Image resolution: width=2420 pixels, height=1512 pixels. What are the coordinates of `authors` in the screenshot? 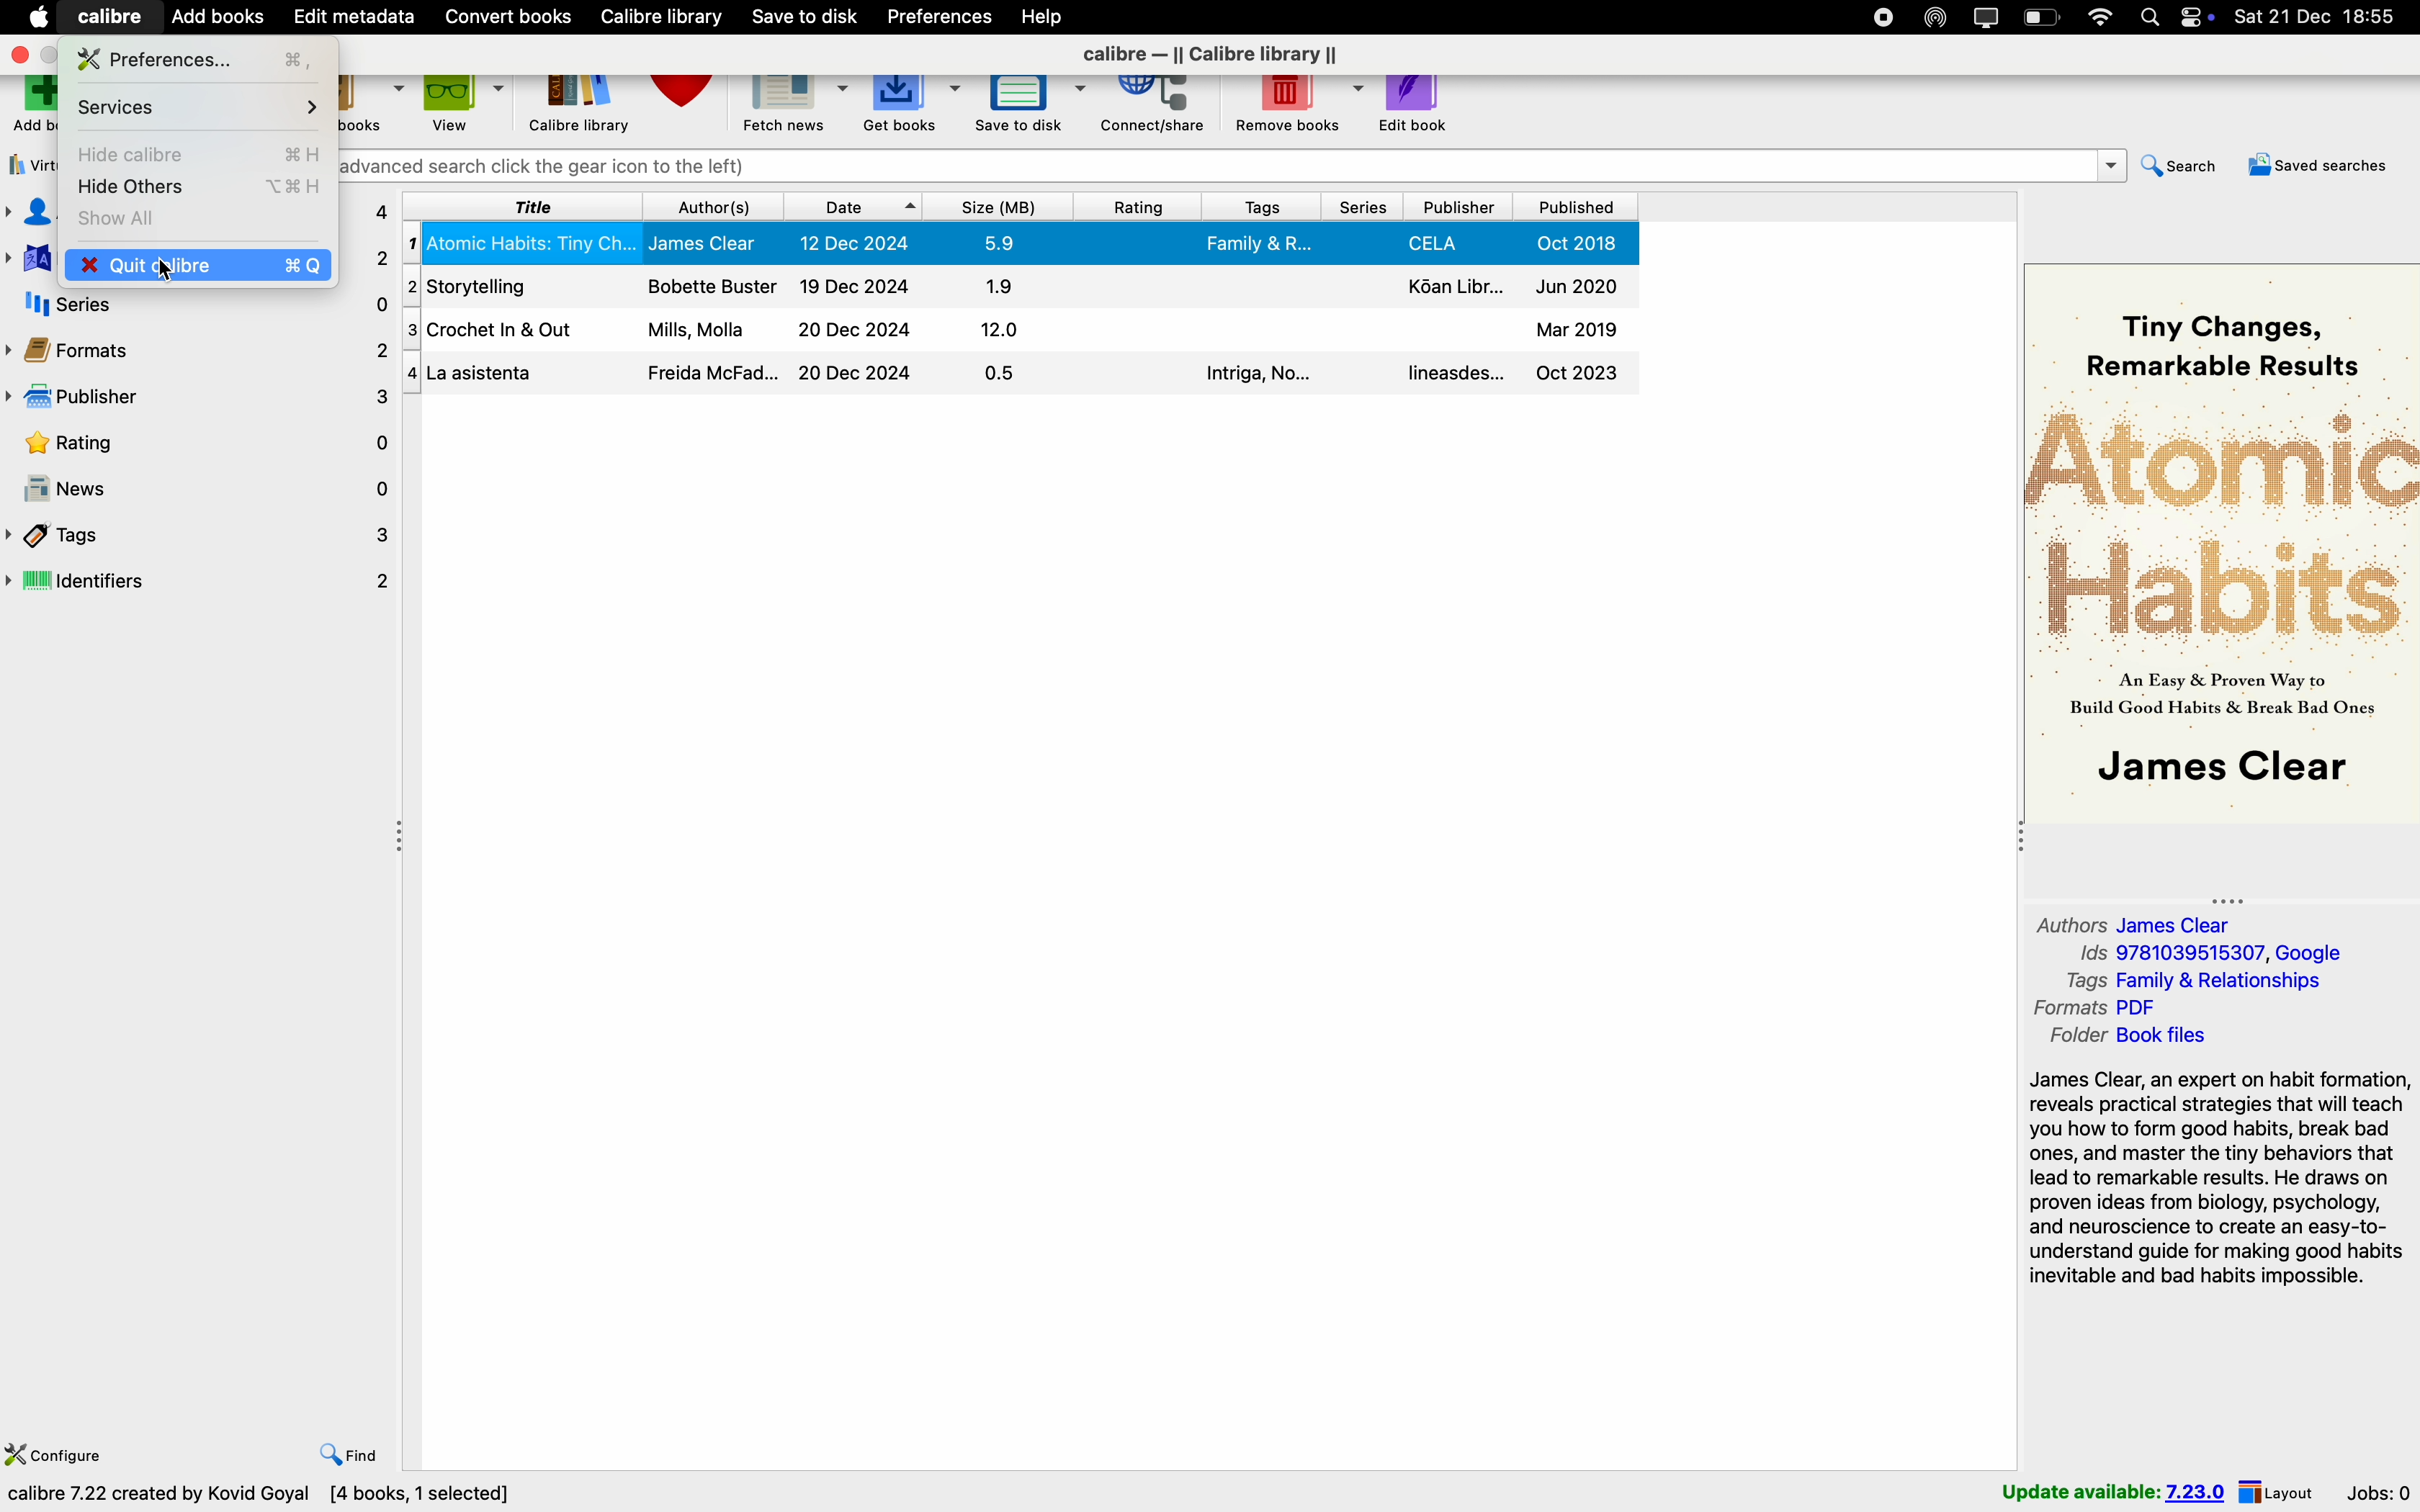 It's located at (27, 214).